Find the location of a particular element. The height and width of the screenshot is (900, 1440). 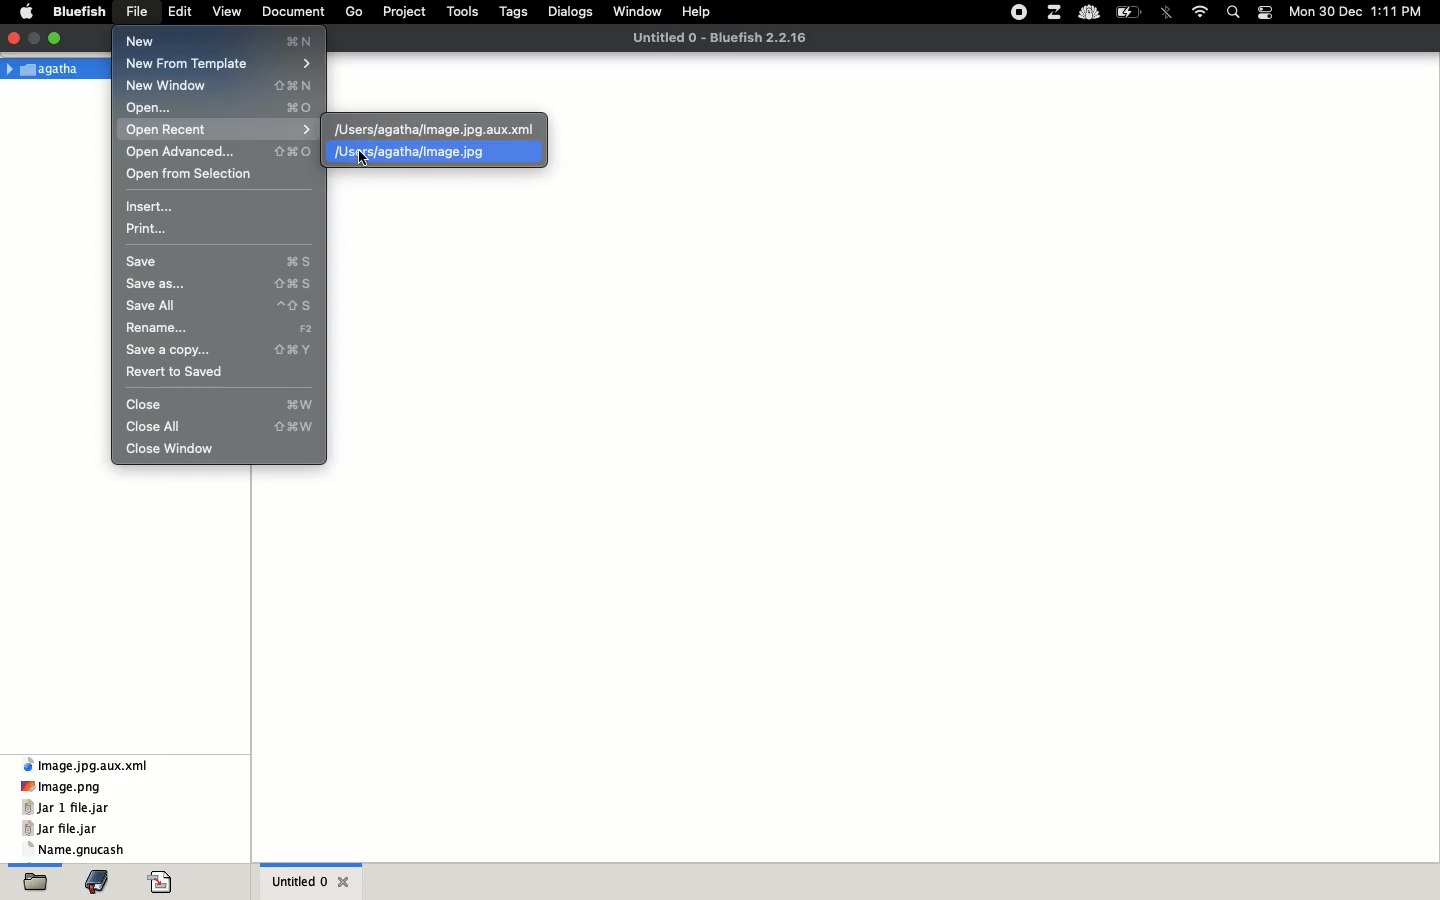

window is located at coordinates (641, 9).